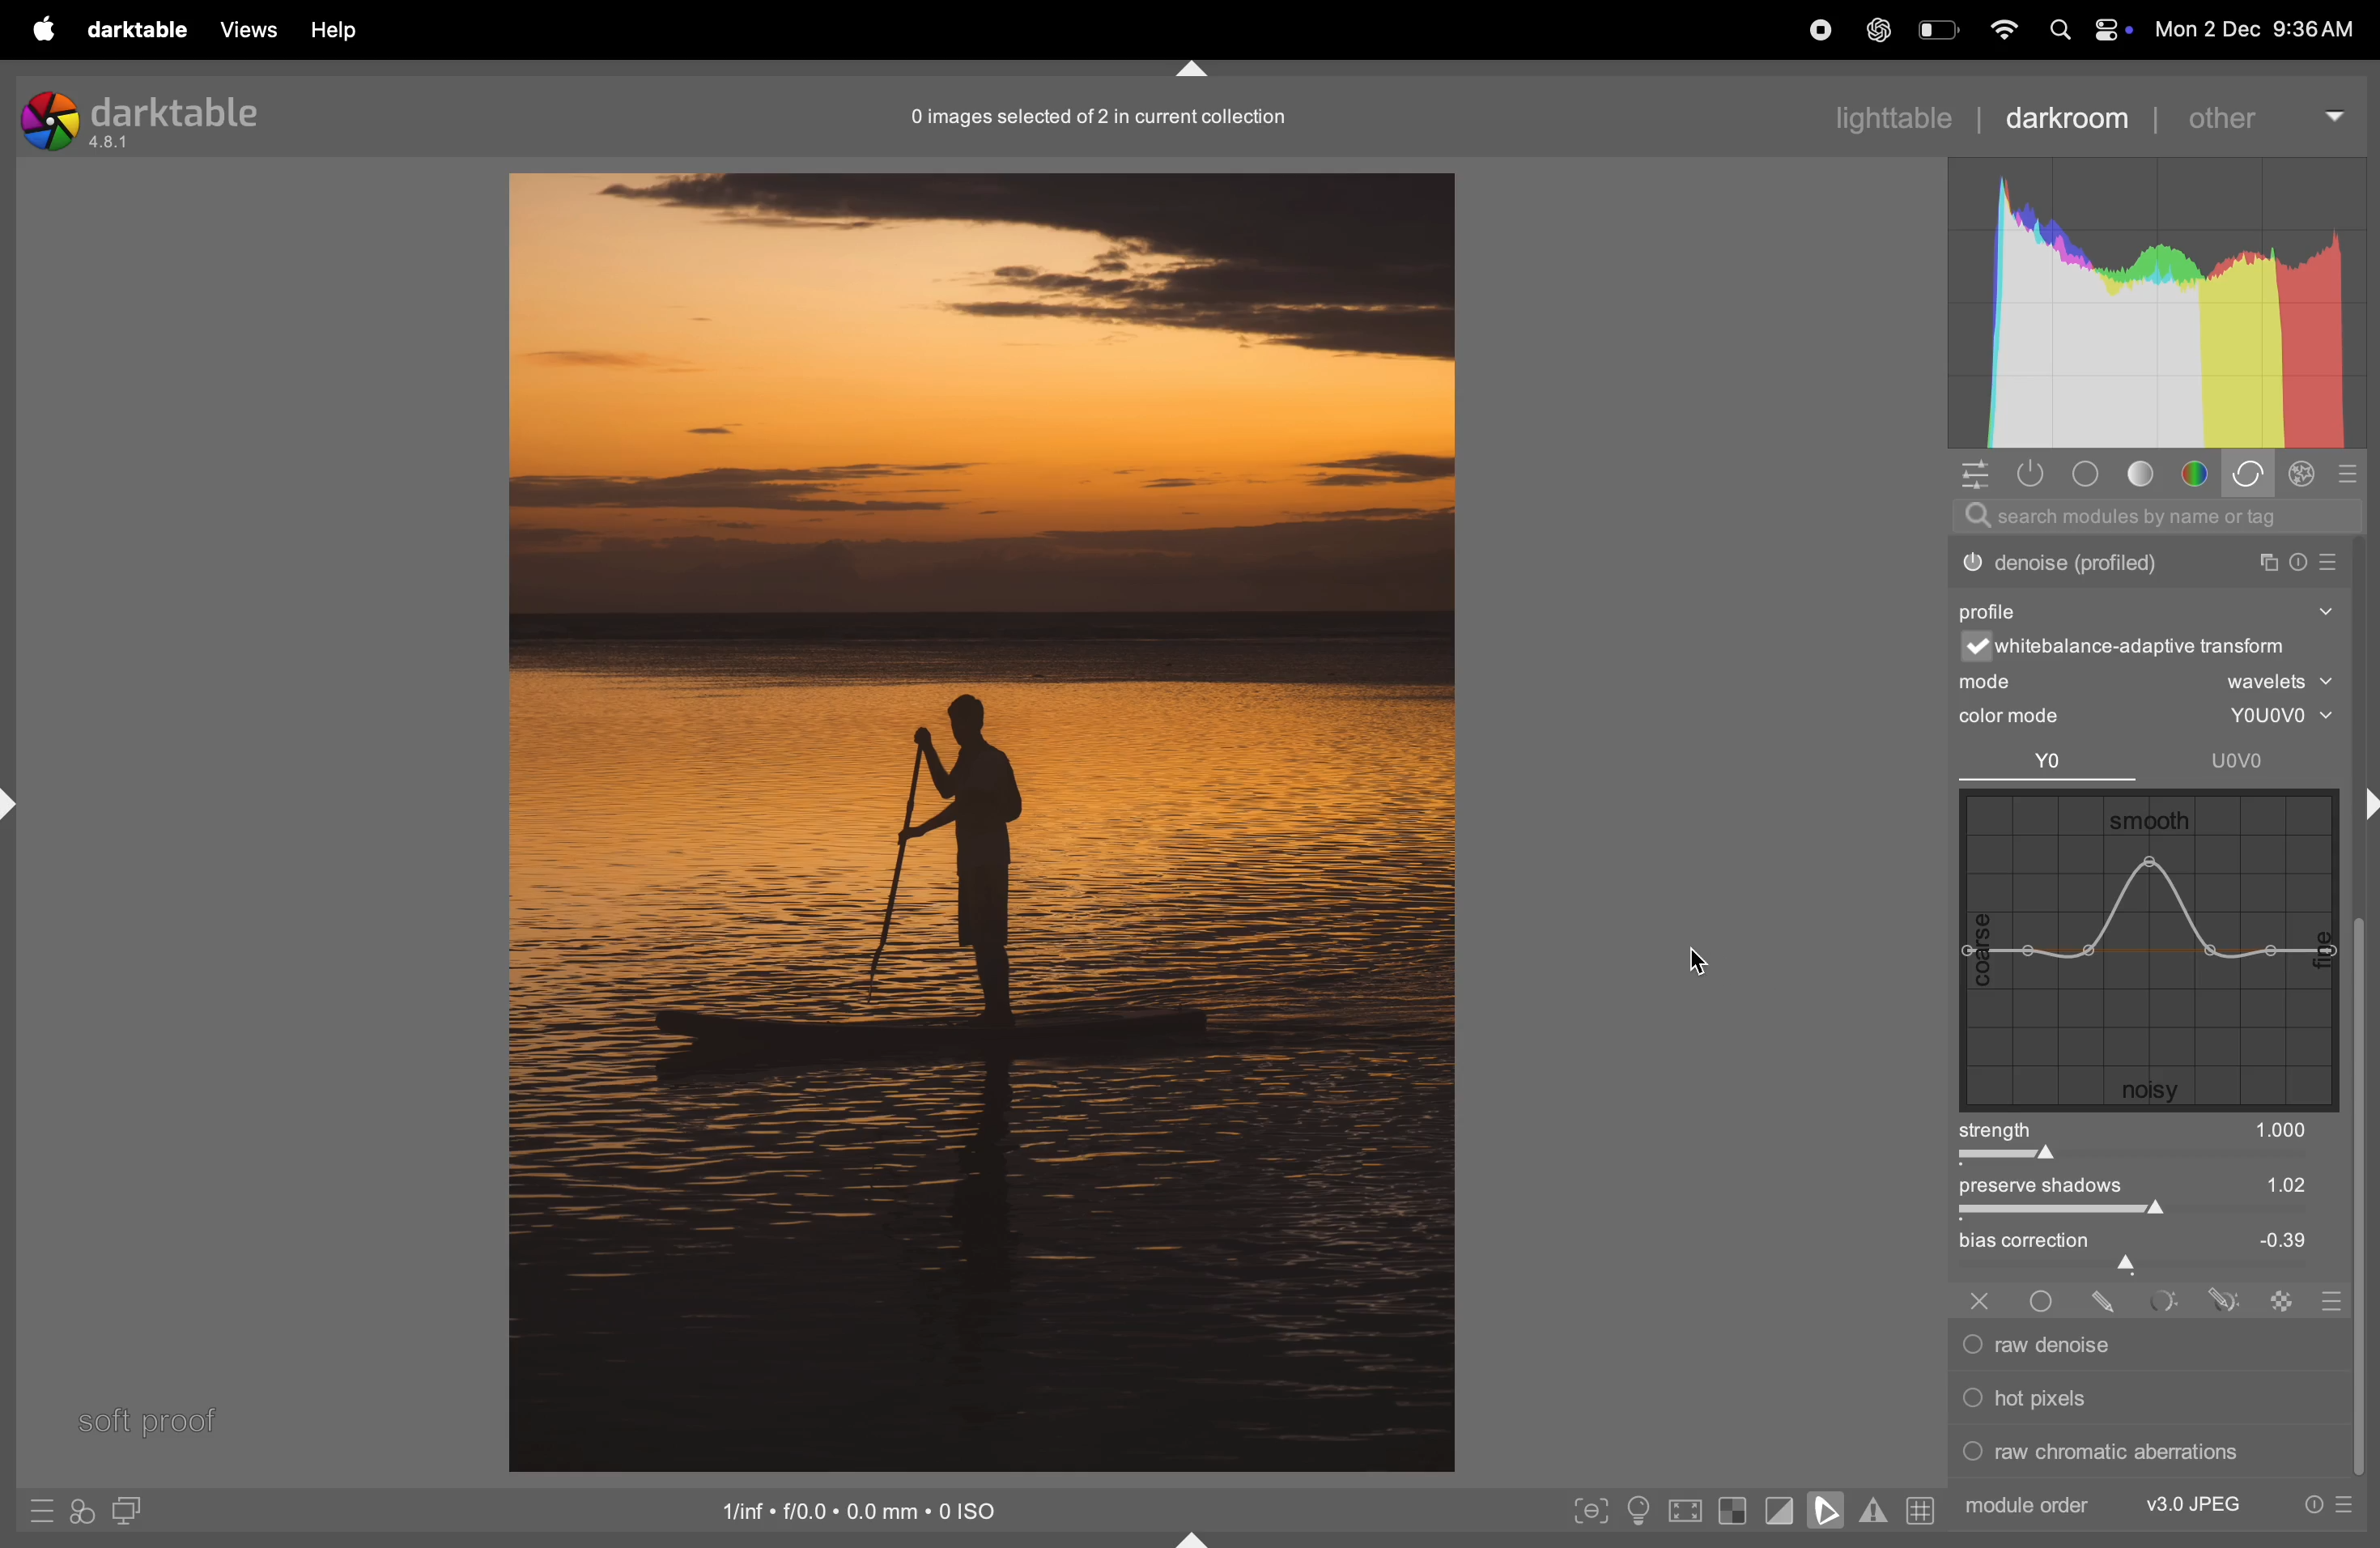 This screenshot has height=1548, width=2380. What do you see at coordinates (2050, 763) in the screenshot?
I see `yo` at bounding box center [2050, 763].